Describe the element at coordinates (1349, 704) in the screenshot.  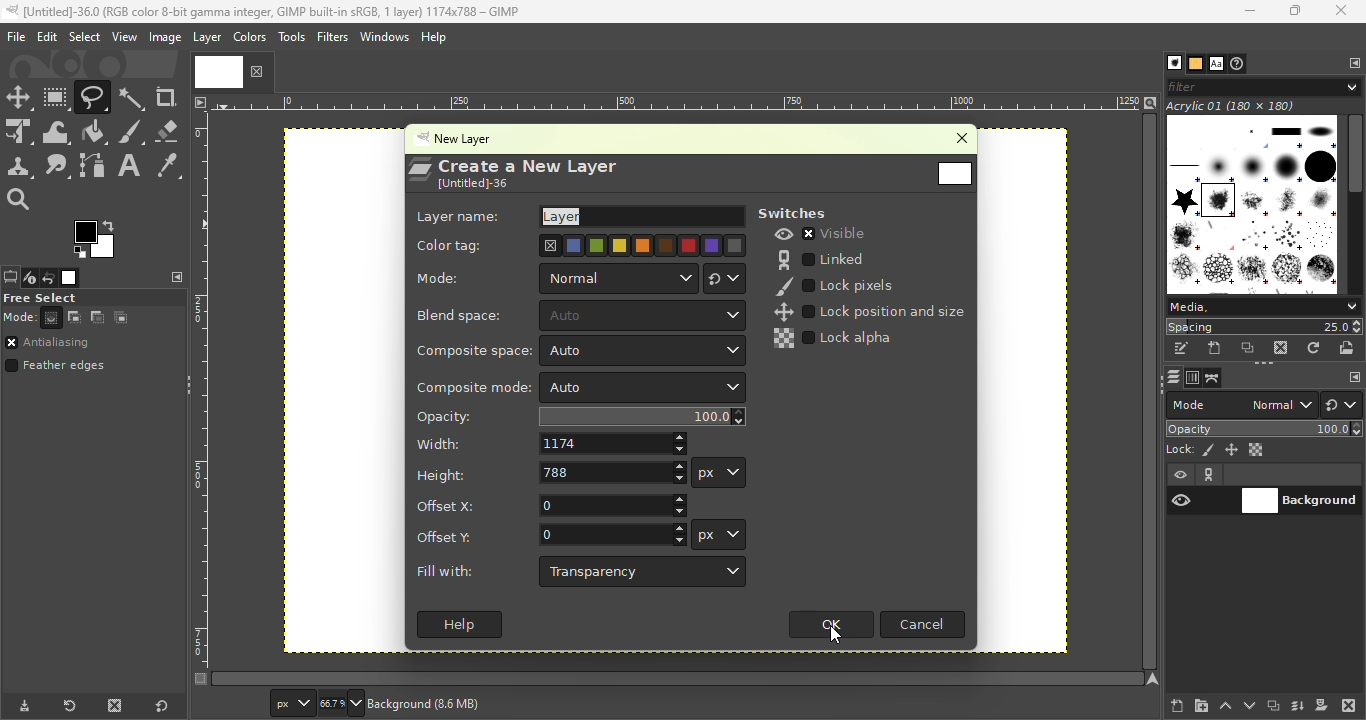
I see `Delete this layer` at that location.